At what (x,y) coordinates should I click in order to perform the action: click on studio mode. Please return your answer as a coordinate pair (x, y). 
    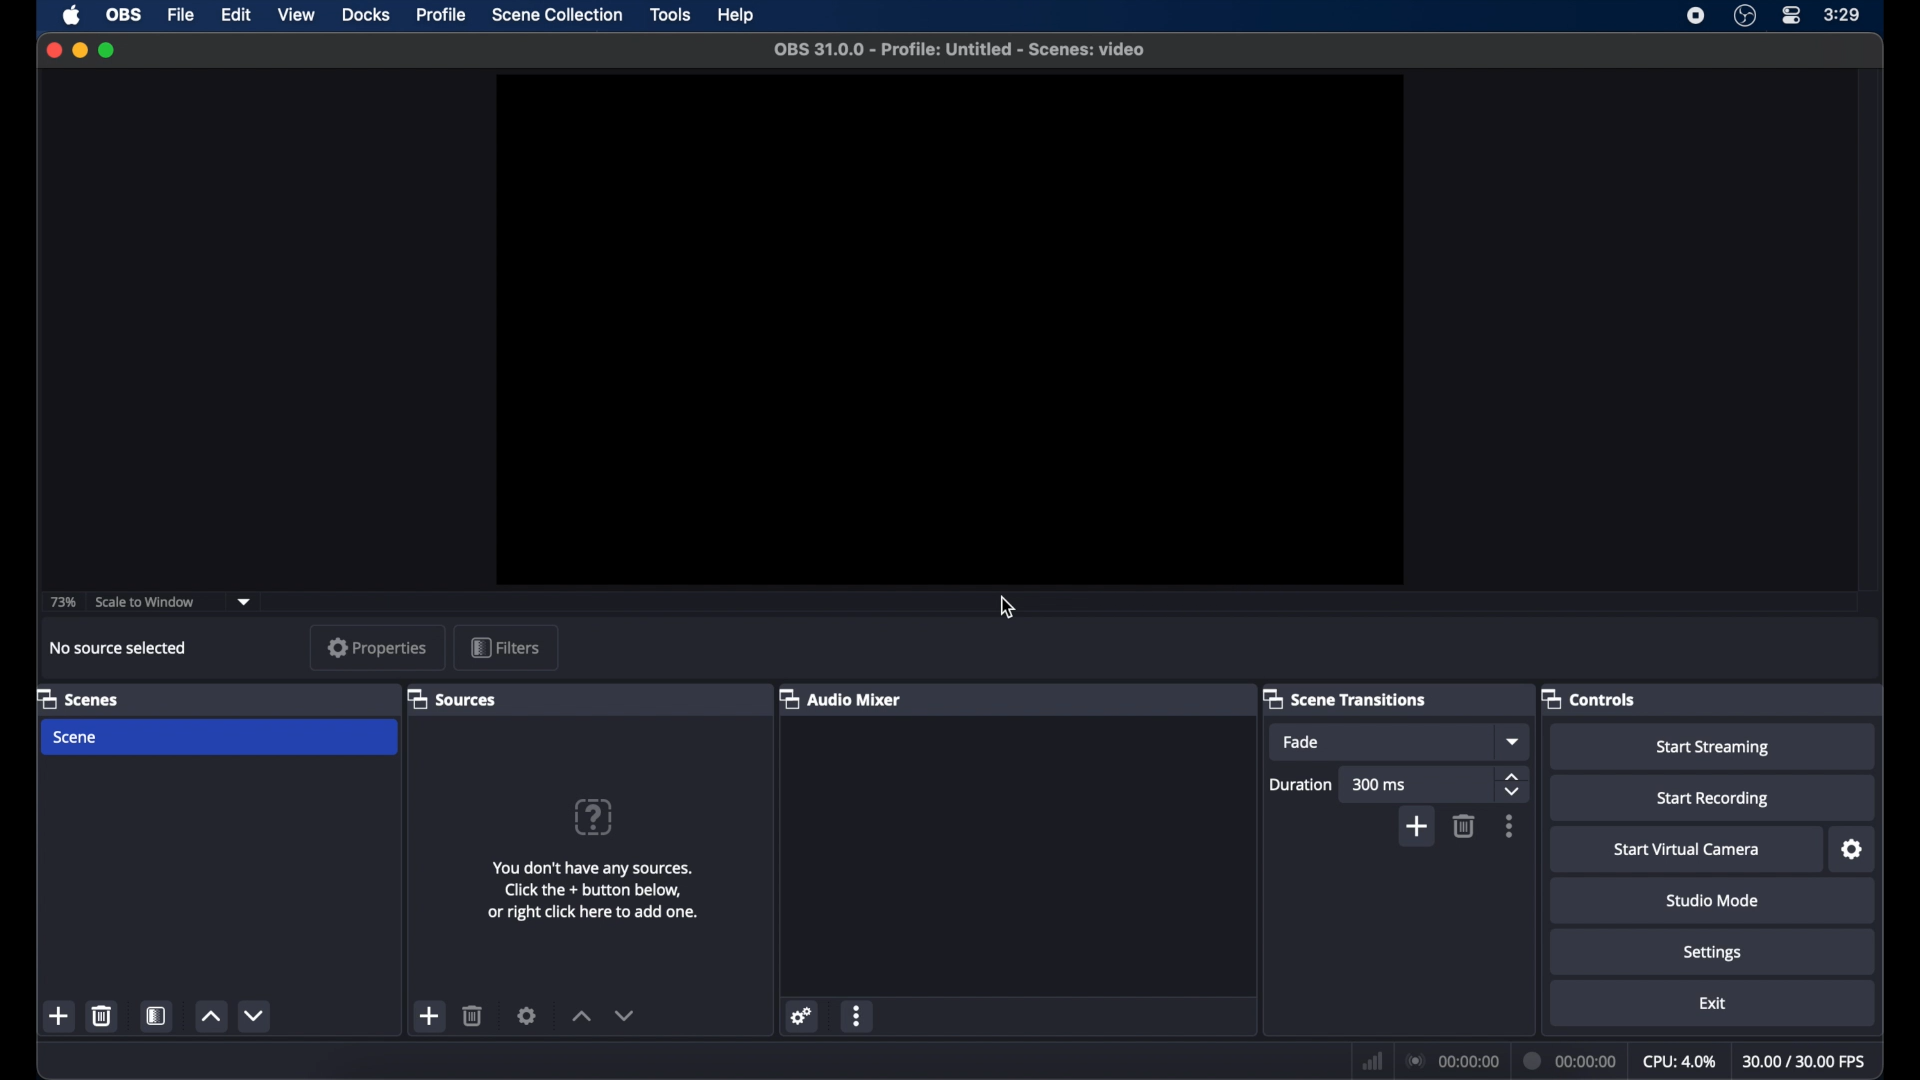
    Looking at the image, I should click on (1715, 900).